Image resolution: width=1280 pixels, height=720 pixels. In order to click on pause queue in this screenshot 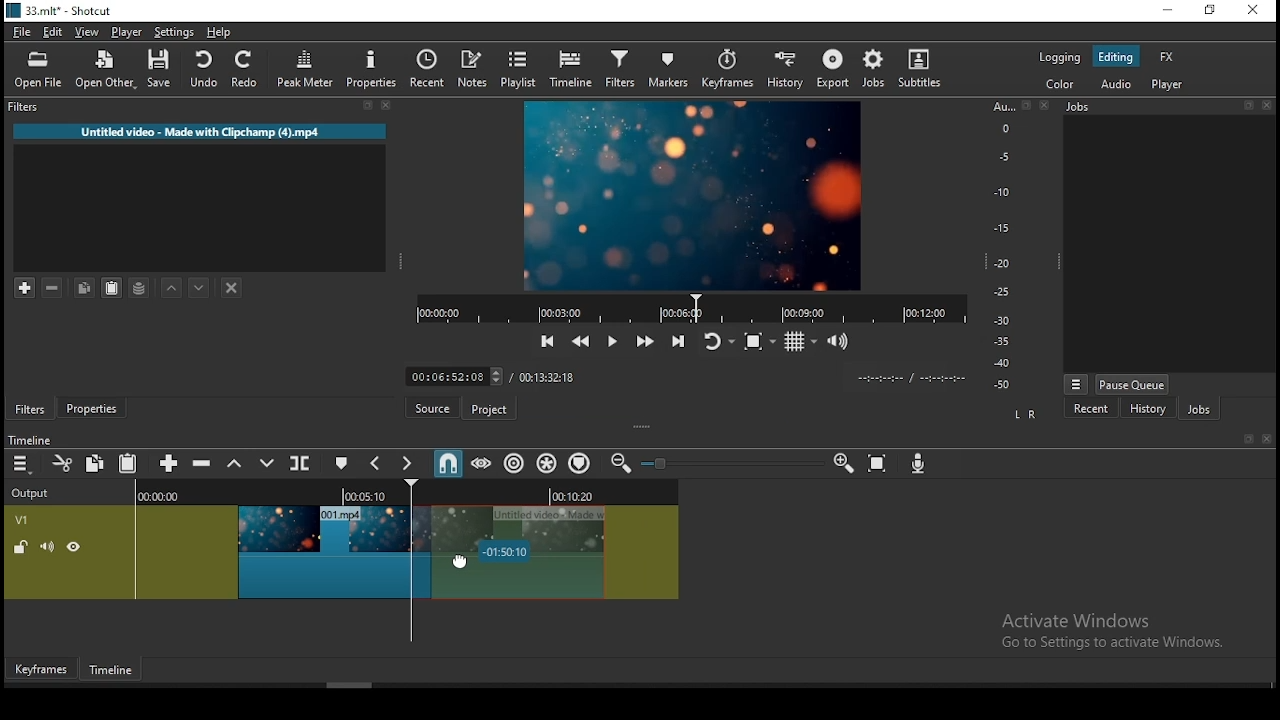, I will do `click(1132, 383)`.